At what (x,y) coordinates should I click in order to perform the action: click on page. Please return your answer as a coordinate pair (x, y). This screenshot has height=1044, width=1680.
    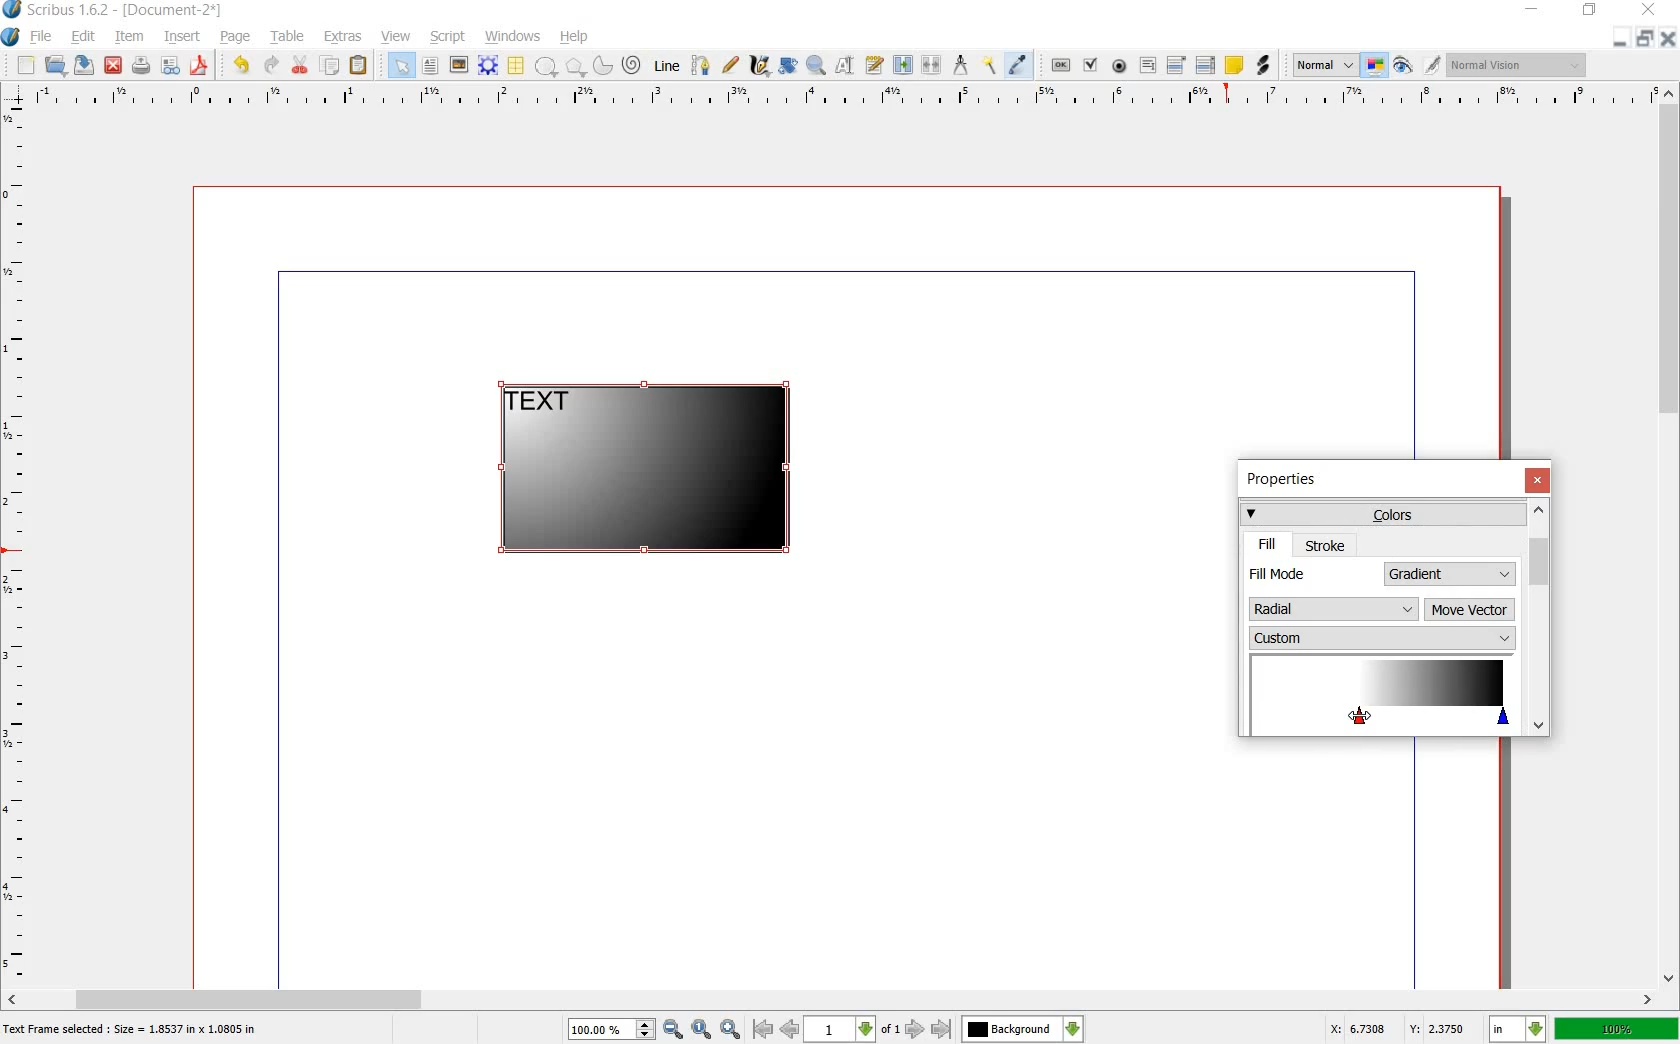
    Looking at the image, I should click on (236, 38).